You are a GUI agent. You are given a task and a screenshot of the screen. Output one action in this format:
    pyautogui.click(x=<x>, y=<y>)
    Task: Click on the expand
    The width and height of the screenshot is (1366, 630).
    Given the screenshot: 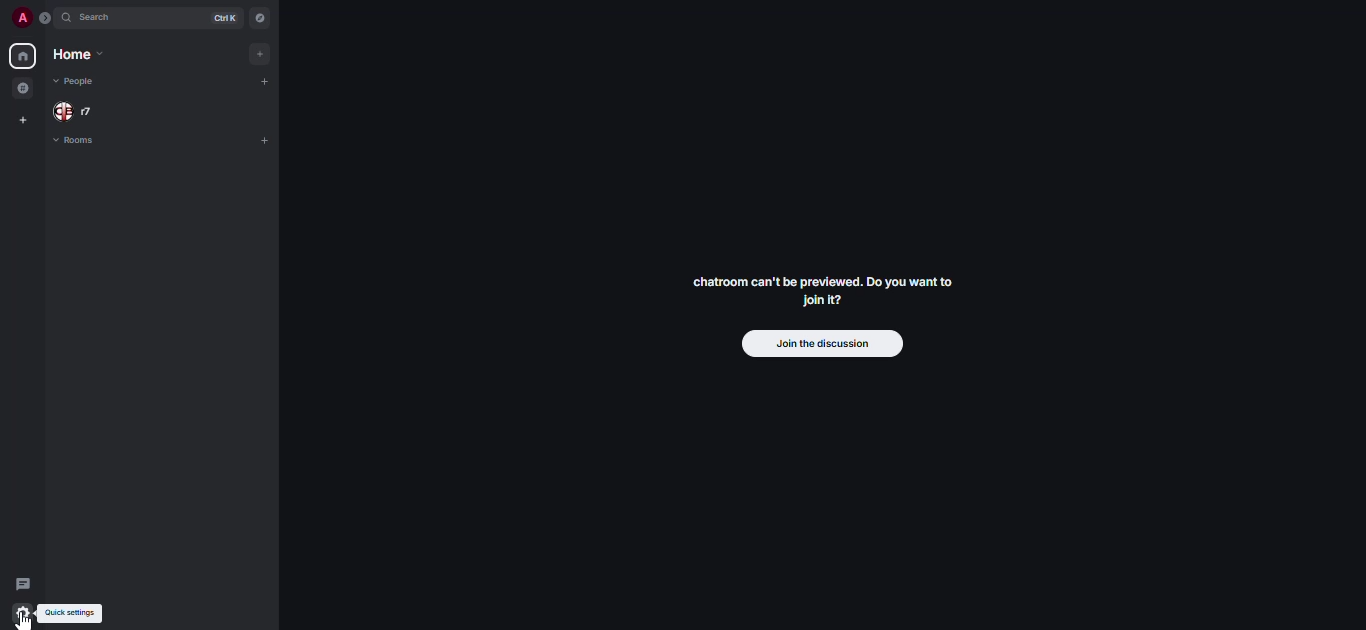 What is the action you would take?
    pyautogui.click(x=45, y=19)
    